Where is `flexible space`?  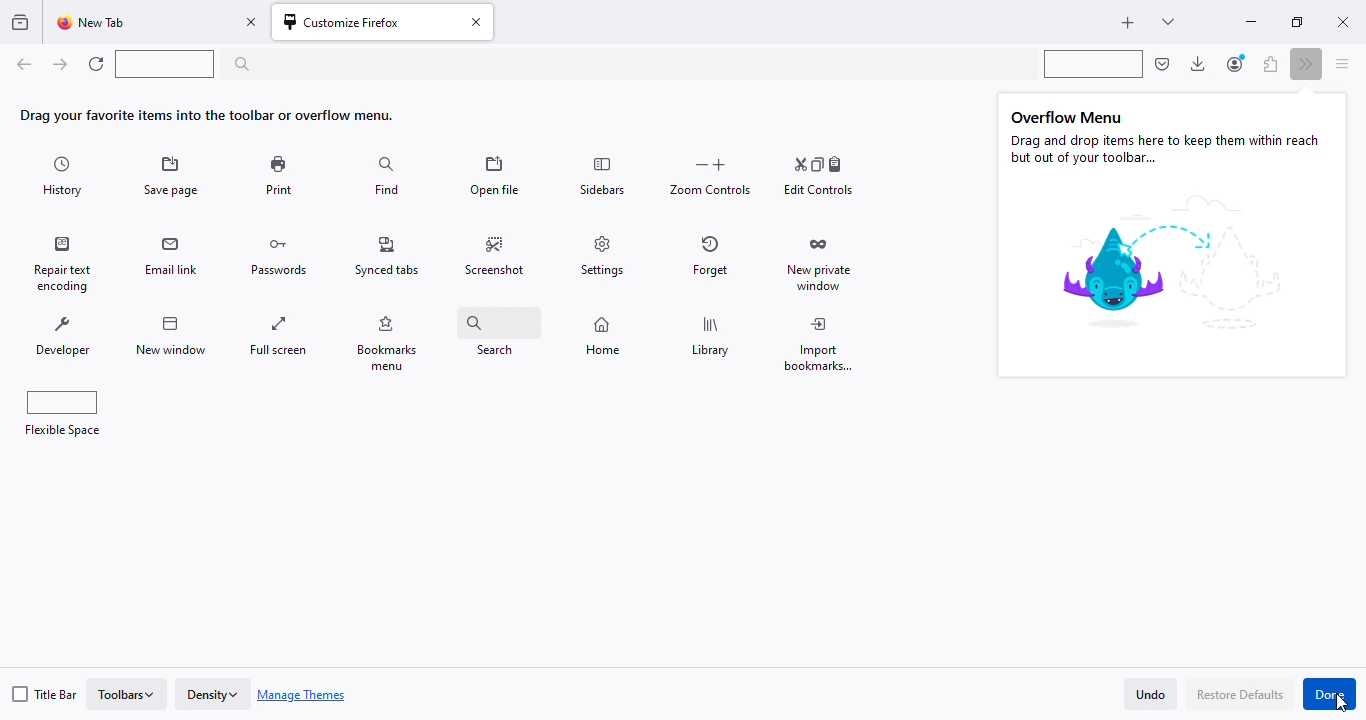 flexible space is located at coordinates (1095, 64).